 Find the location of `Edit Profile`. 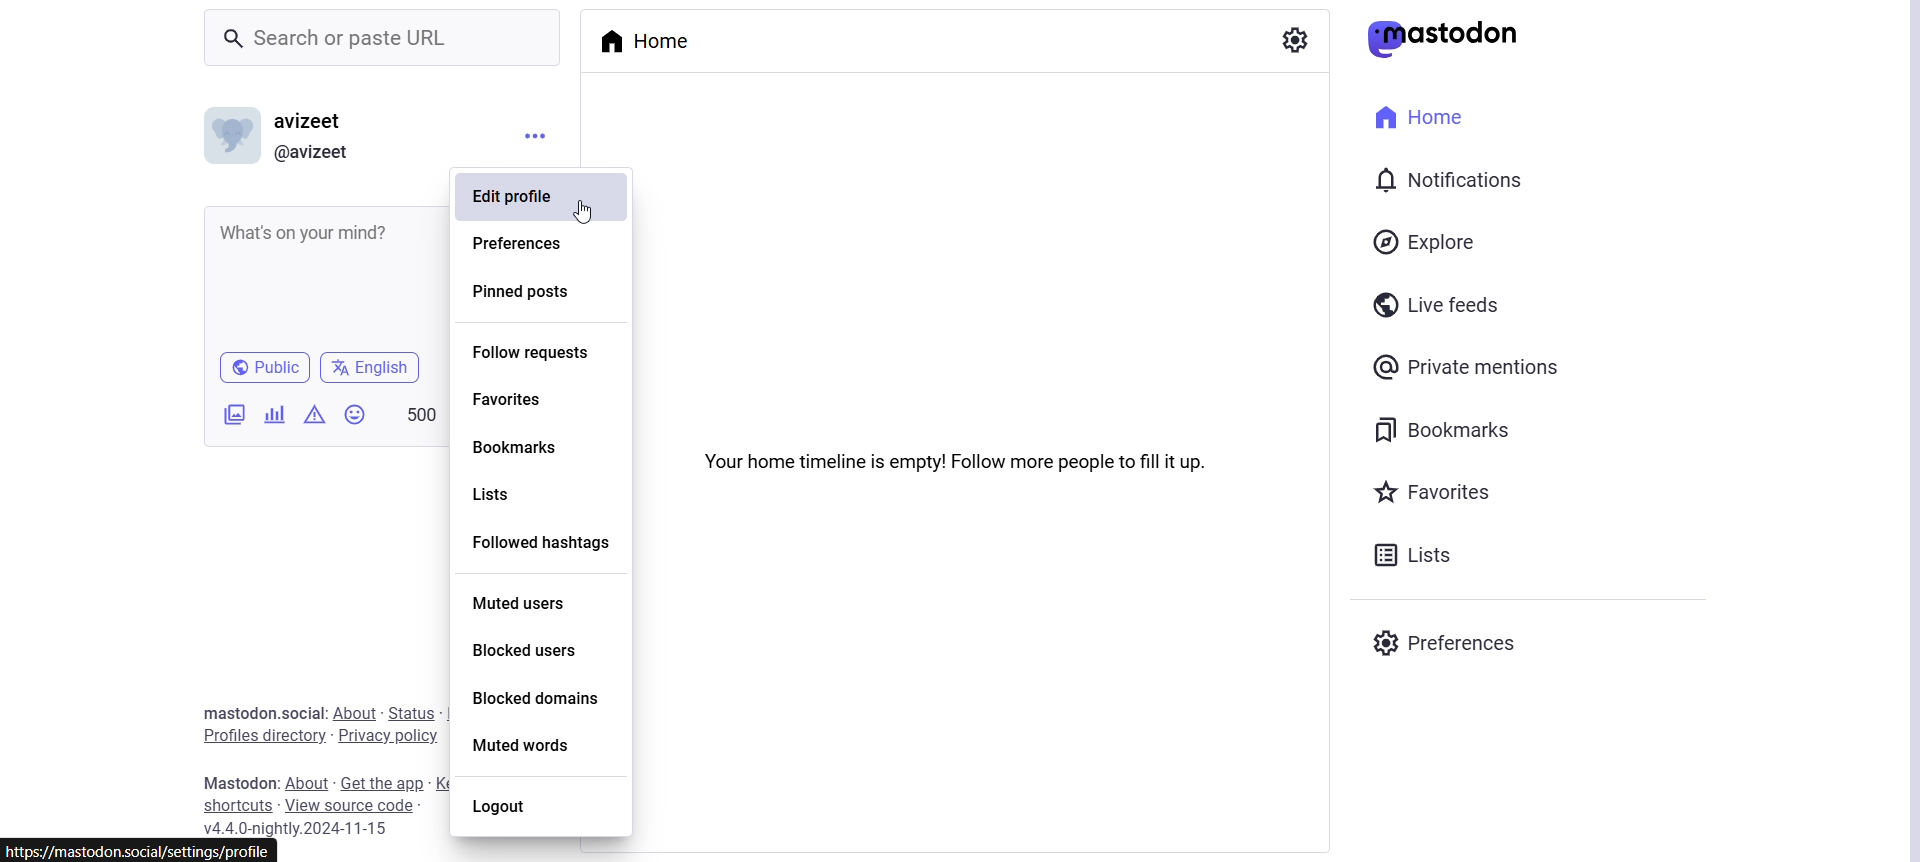

Edit Profile is located at coordinates (545, 200).